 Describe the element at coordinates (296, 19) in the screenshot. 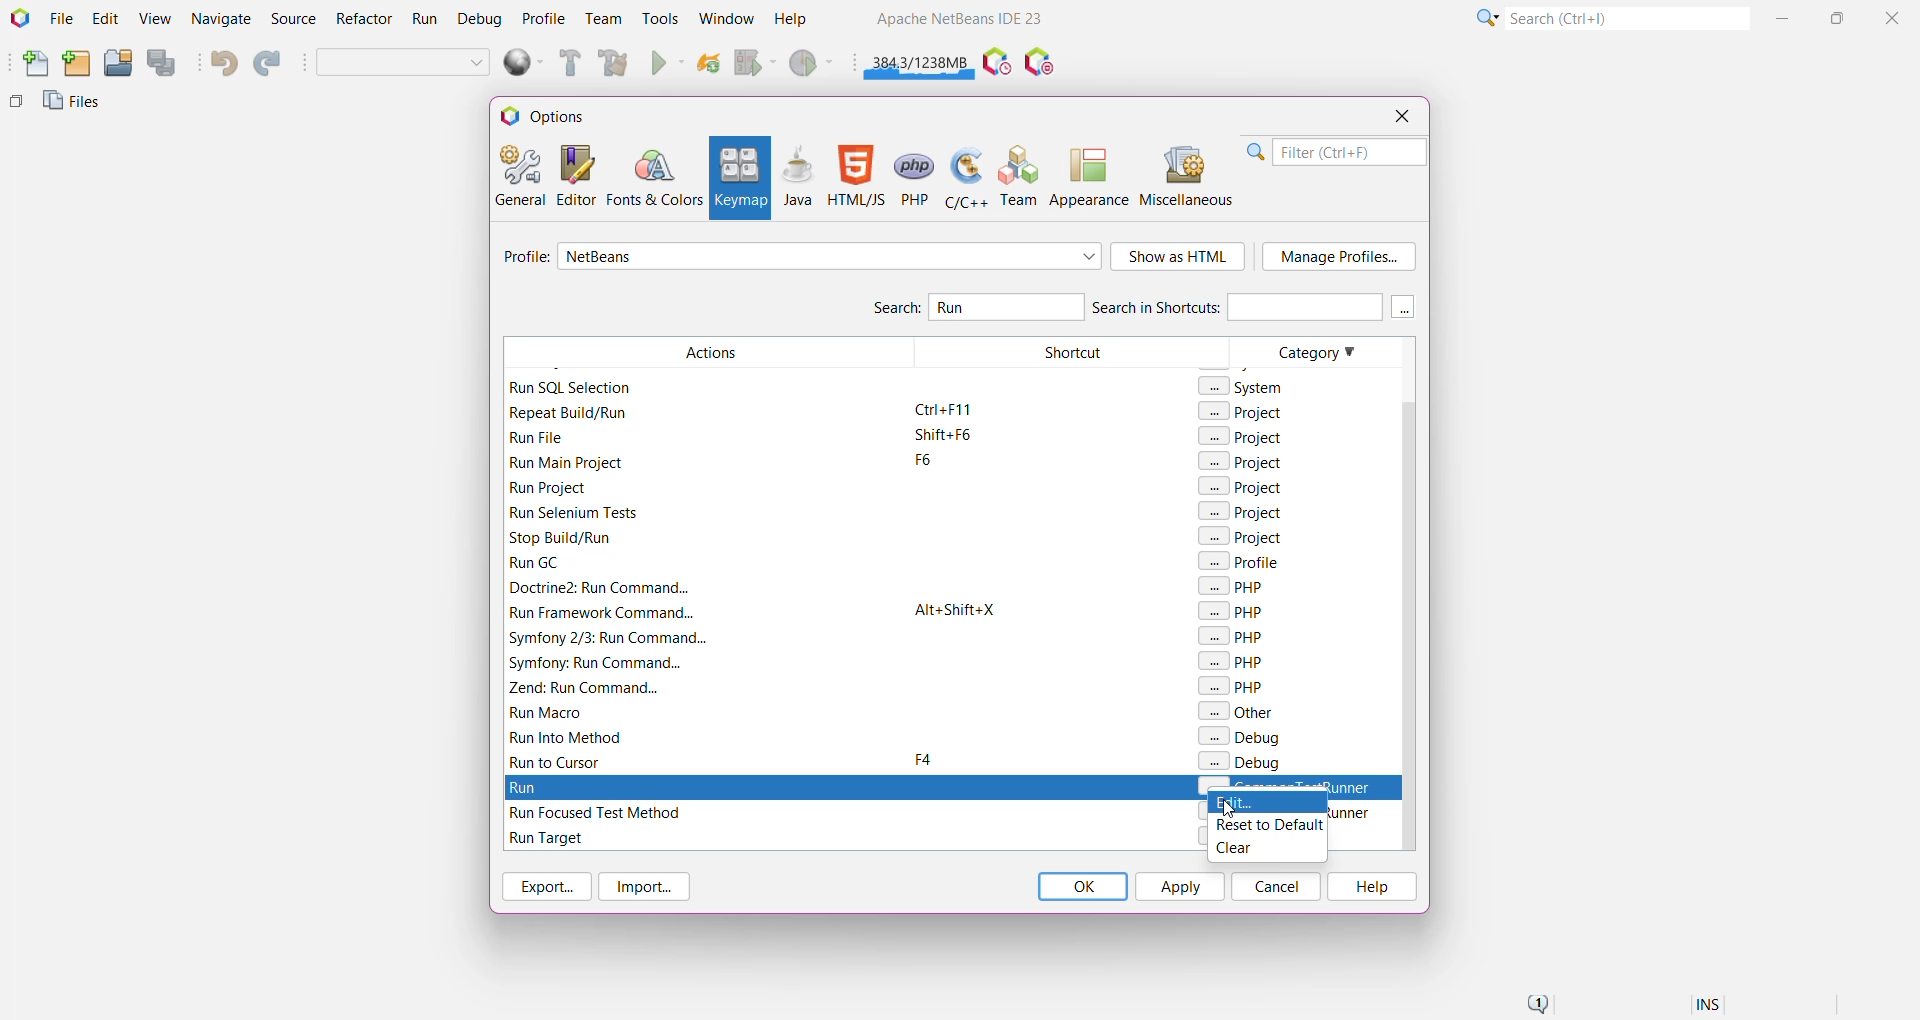

I see `Source` at that location.